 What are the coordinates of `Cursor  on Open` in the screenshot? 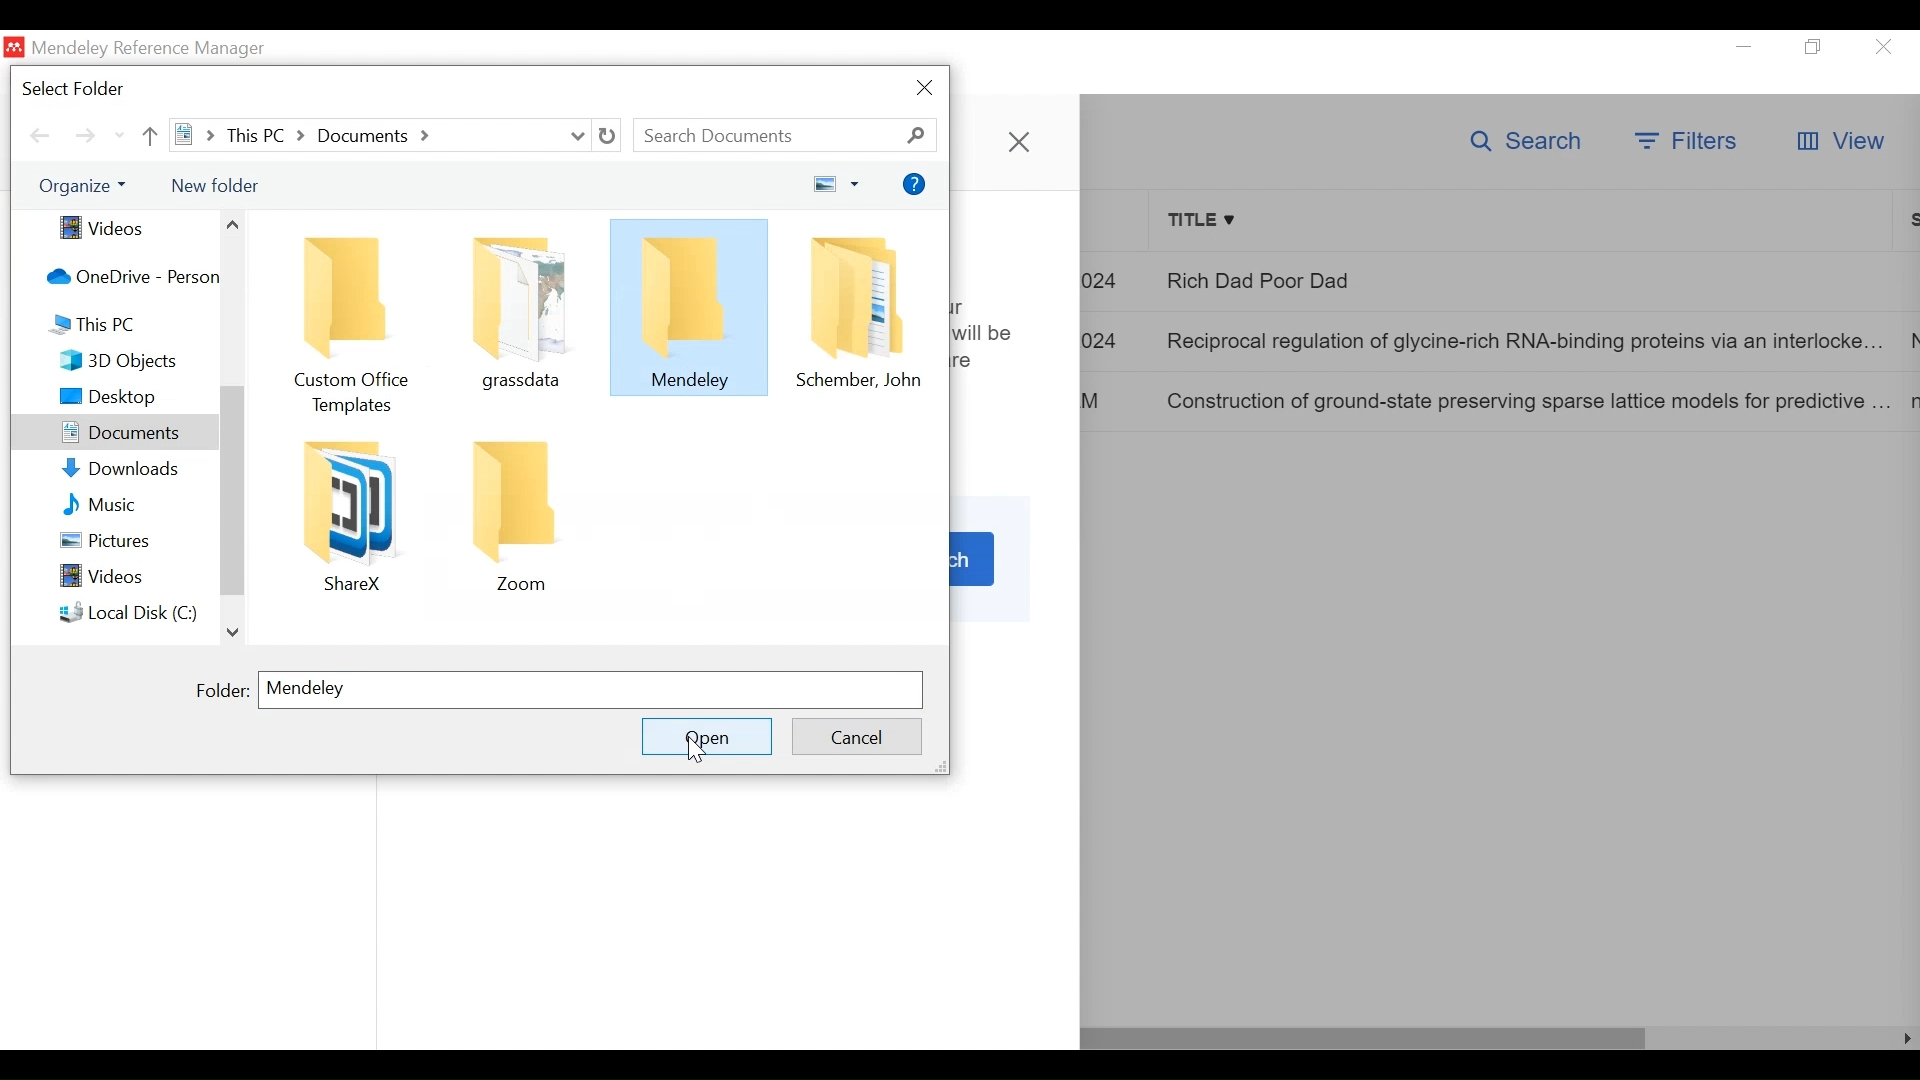 It's located at (697, 751).